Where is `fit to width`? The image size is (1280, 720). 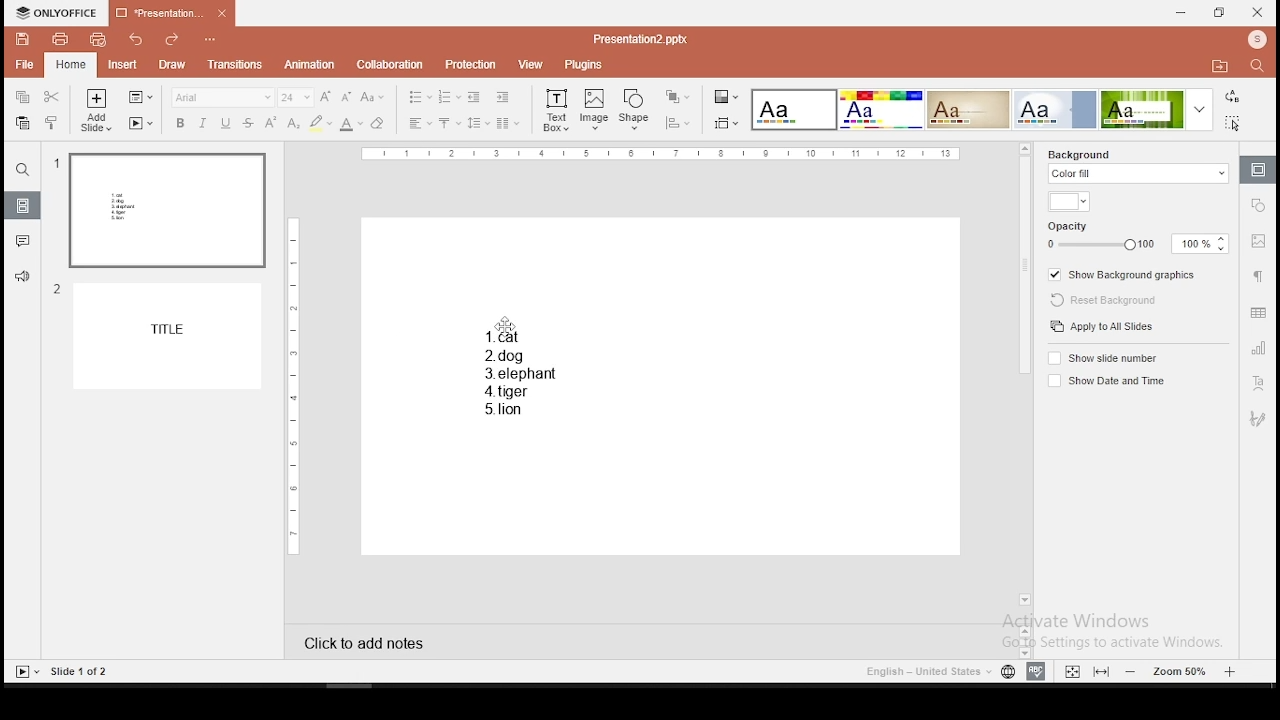 fit to width is located at coordinates (1102, 672).